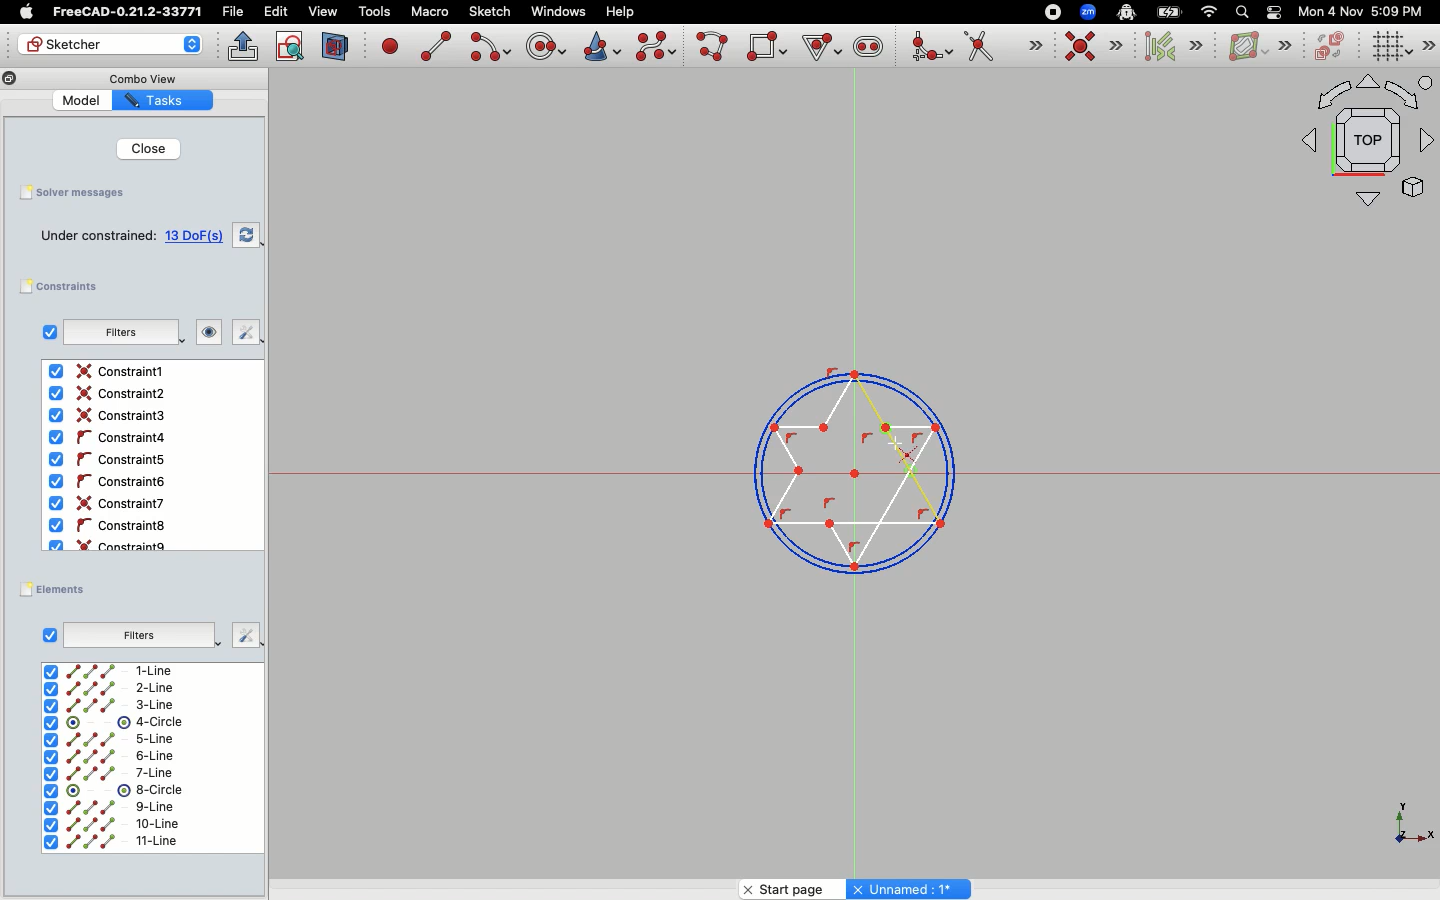  What do you see at coordinates (1332, 47) in the screenshot?
I see `Switch virtual space` at bounding box center [1332, 47].